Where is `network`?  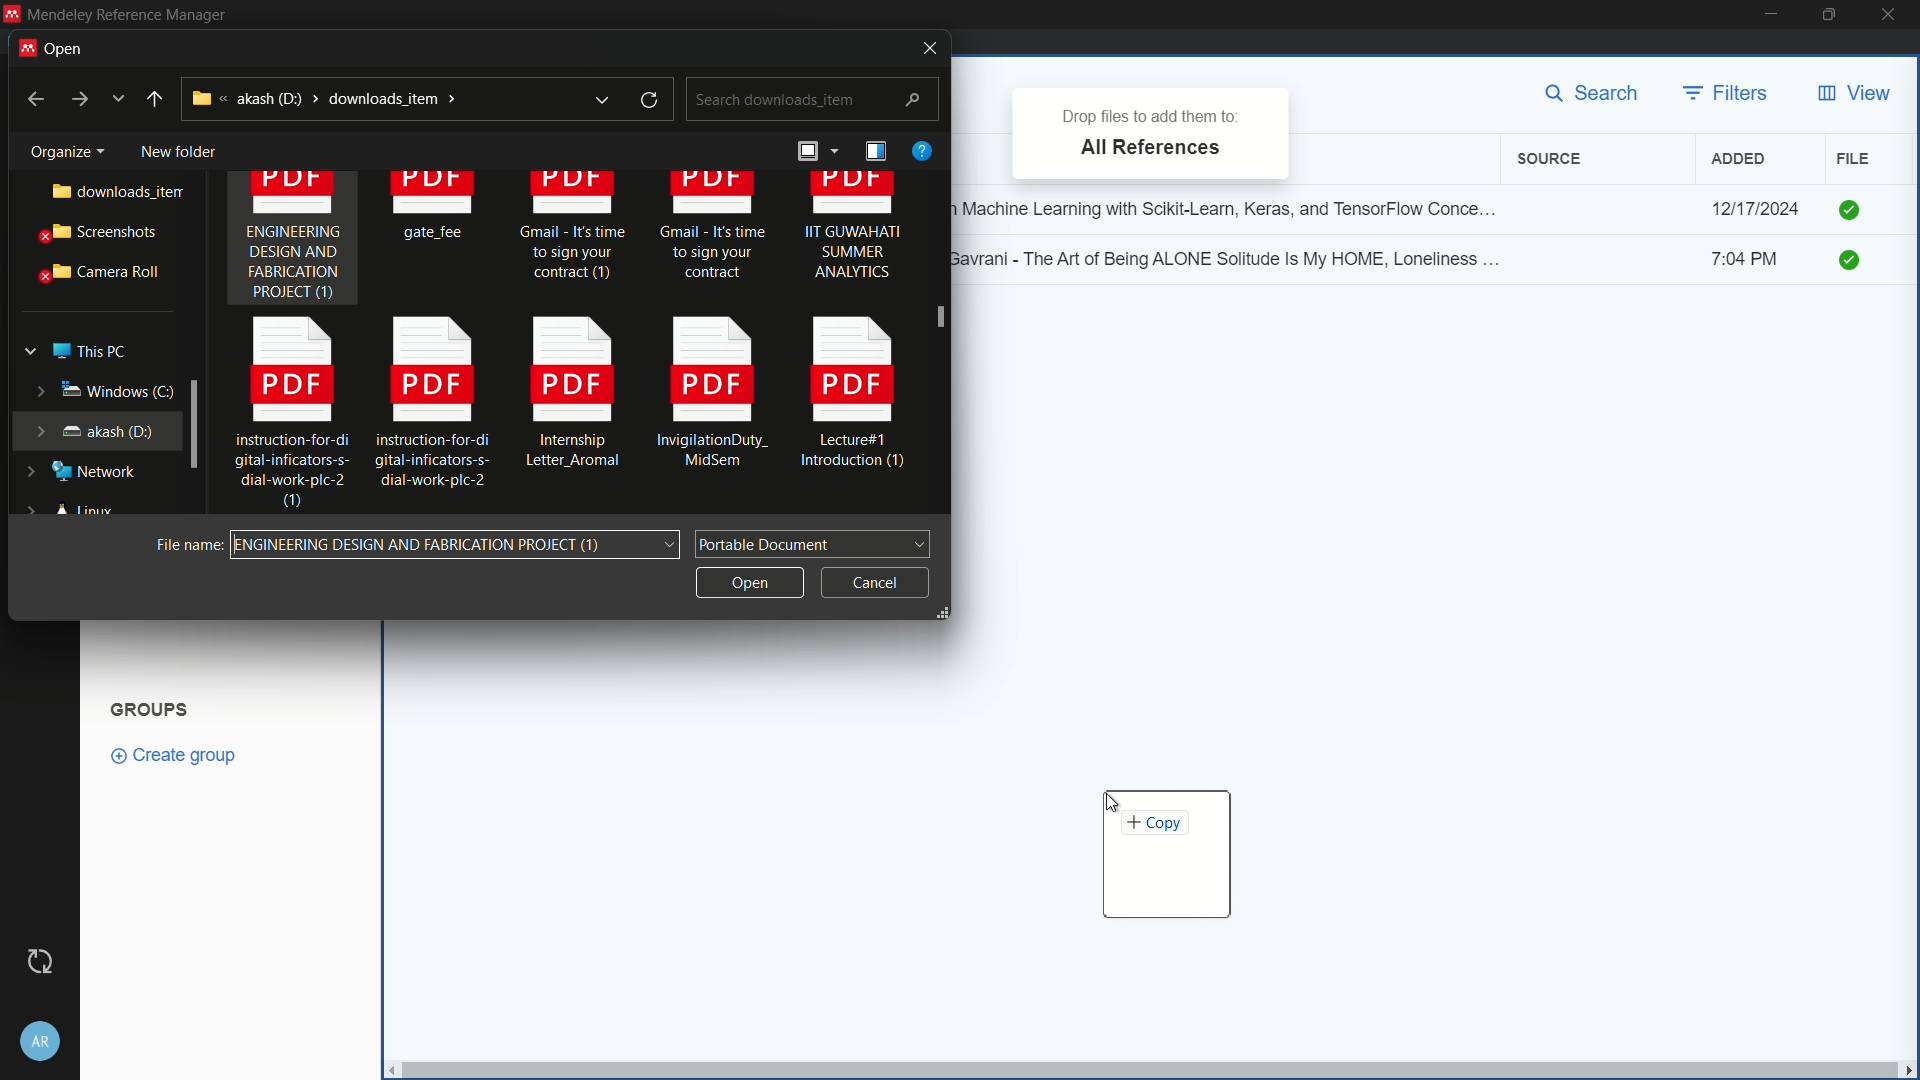 network is located at coordinates (85, 472).